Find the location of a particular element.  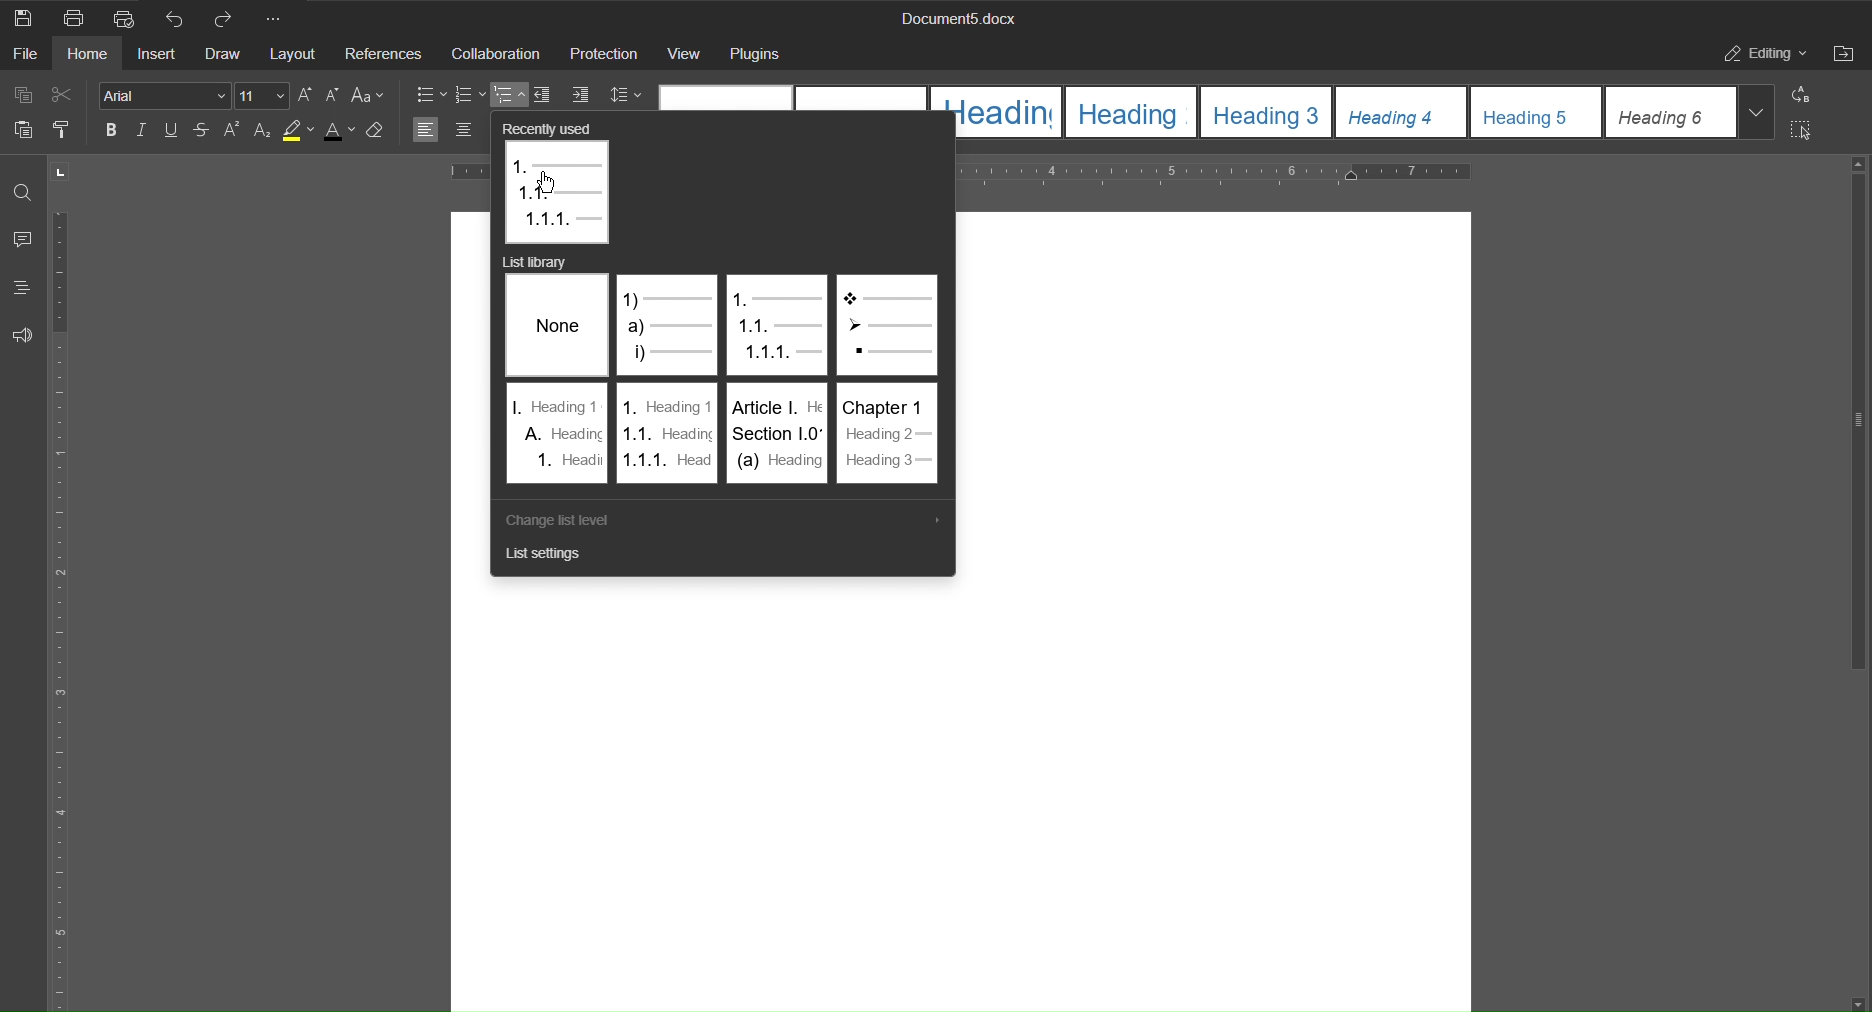

Document5.docx is located at coordinates (954, 19).